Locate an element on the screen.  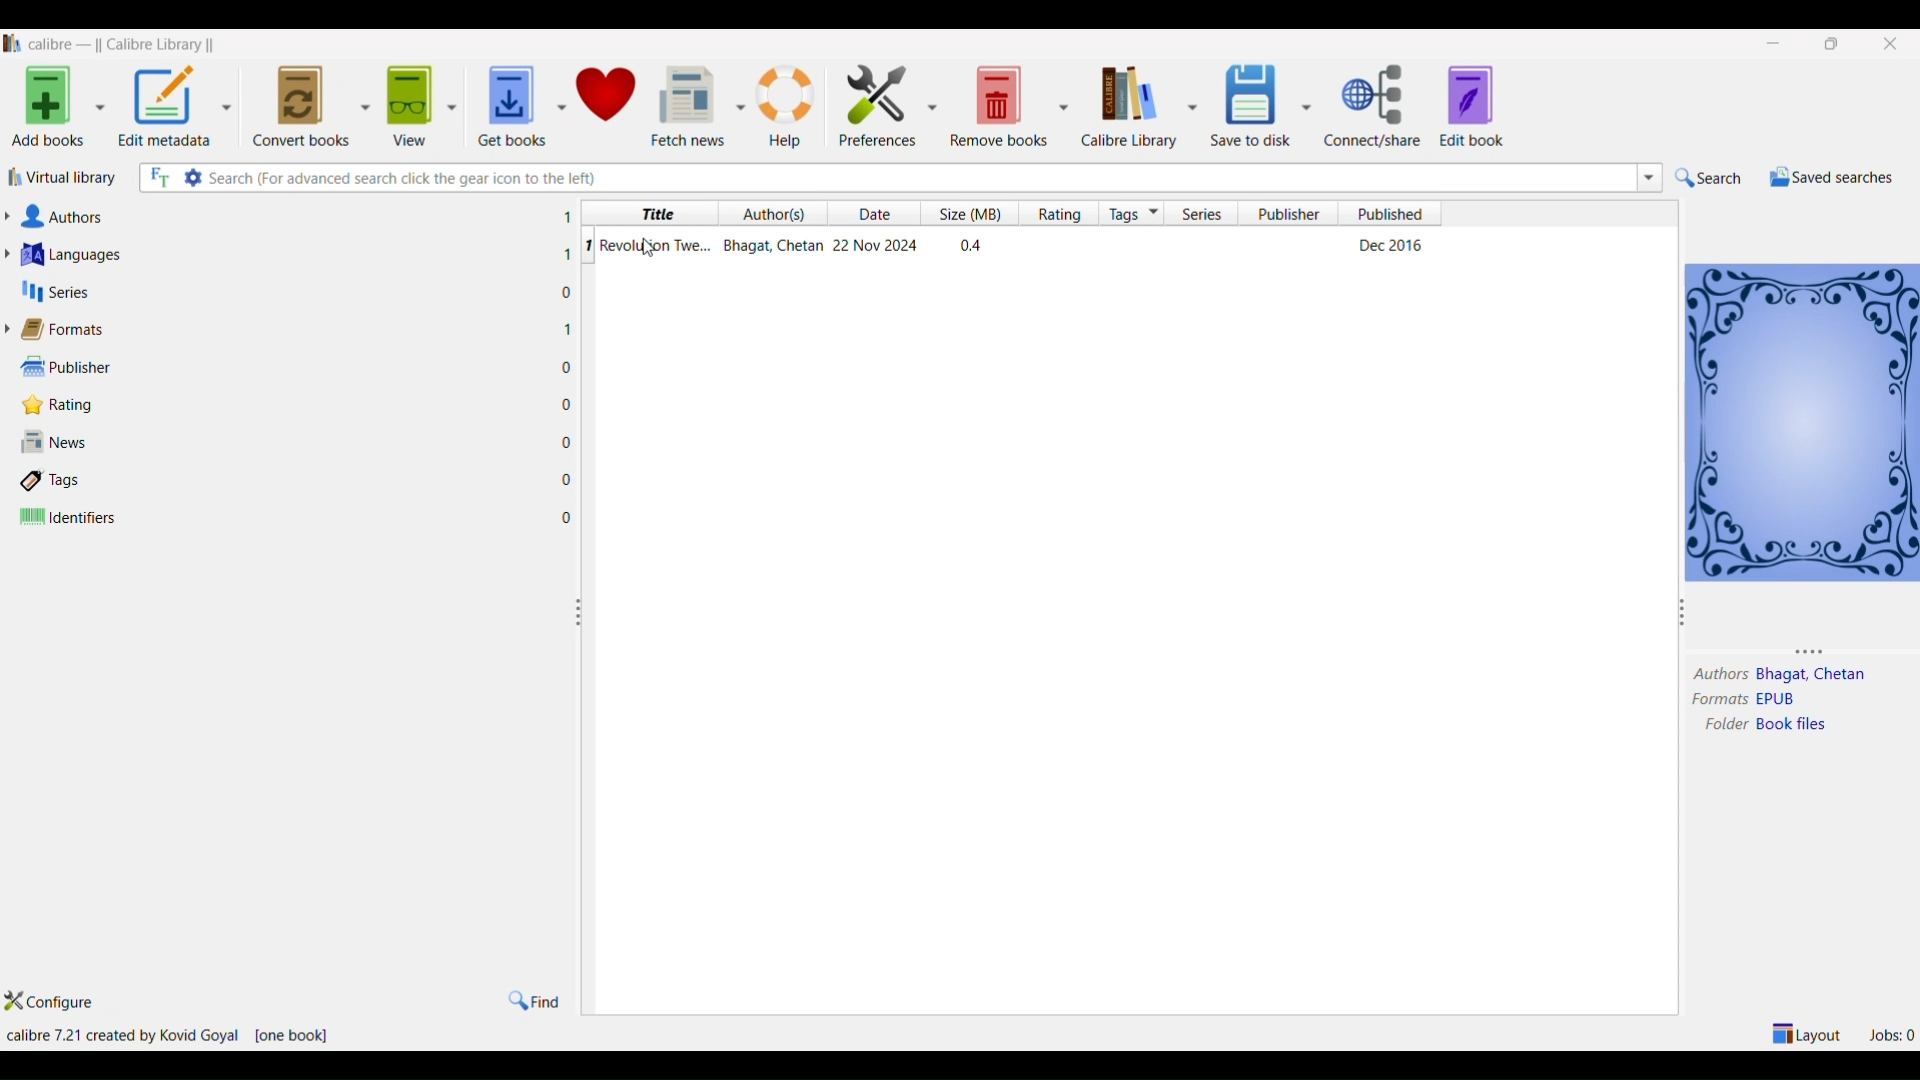
formats and number of formats is located at coordinates (74, 331).